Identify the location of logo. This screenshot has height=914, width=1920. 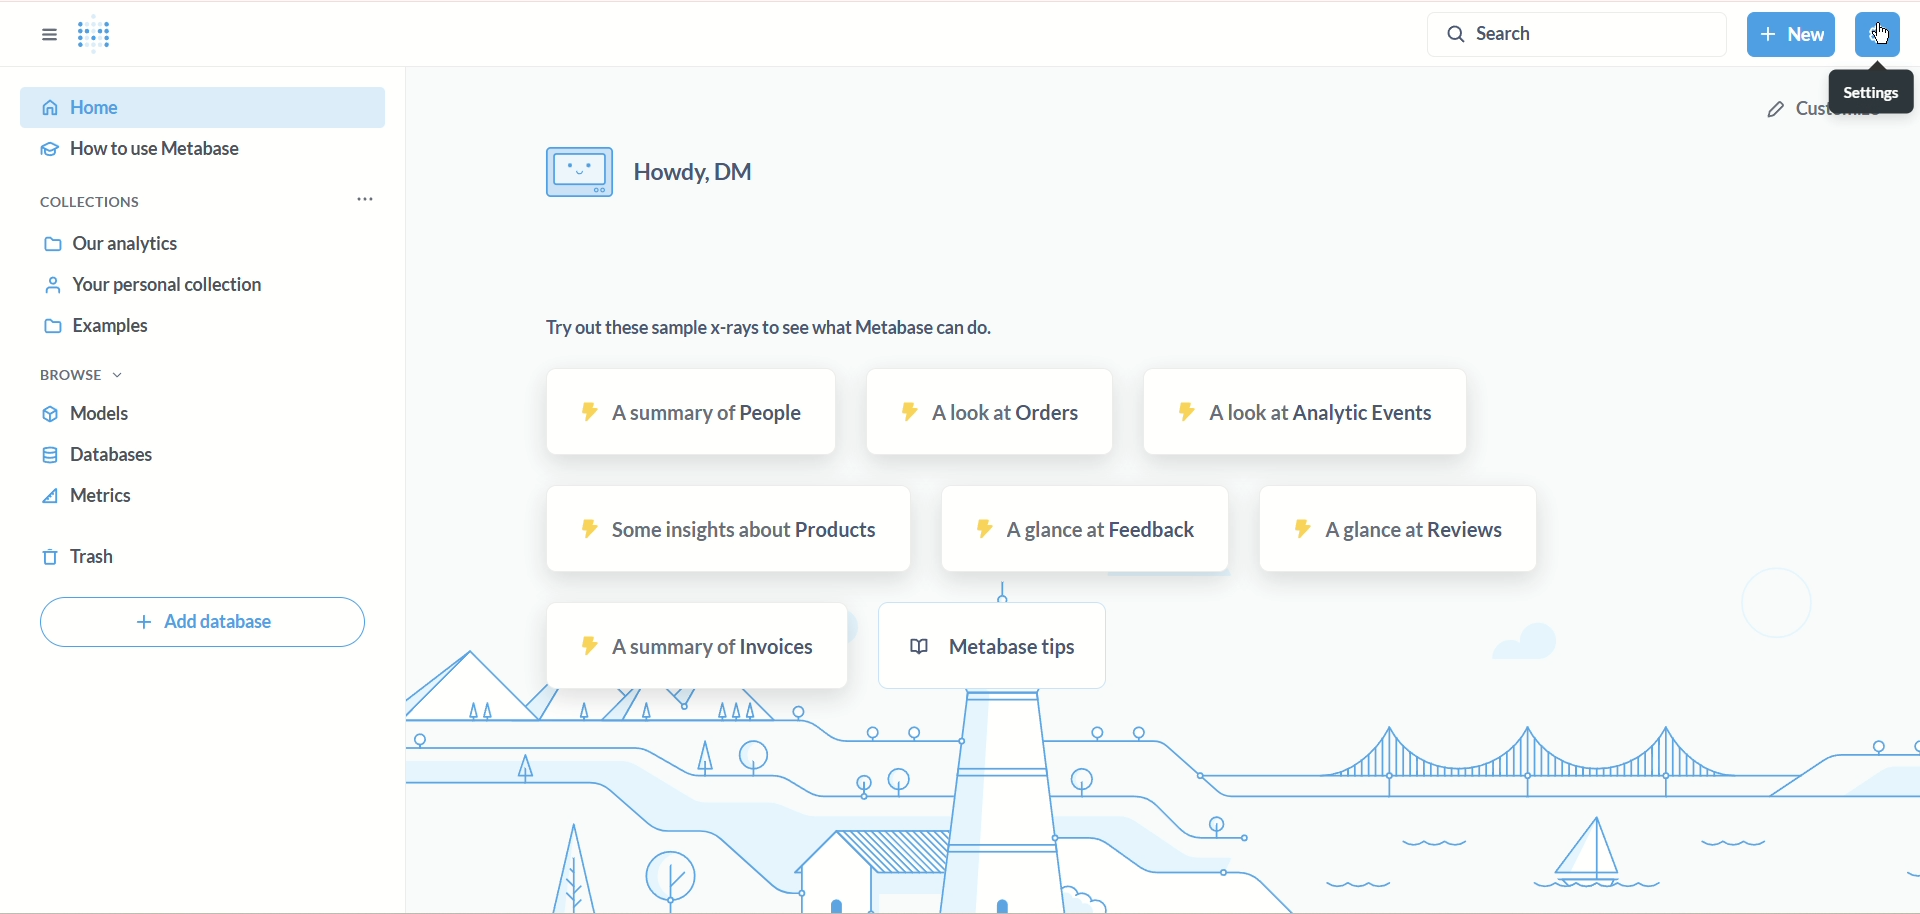
(98, 37).